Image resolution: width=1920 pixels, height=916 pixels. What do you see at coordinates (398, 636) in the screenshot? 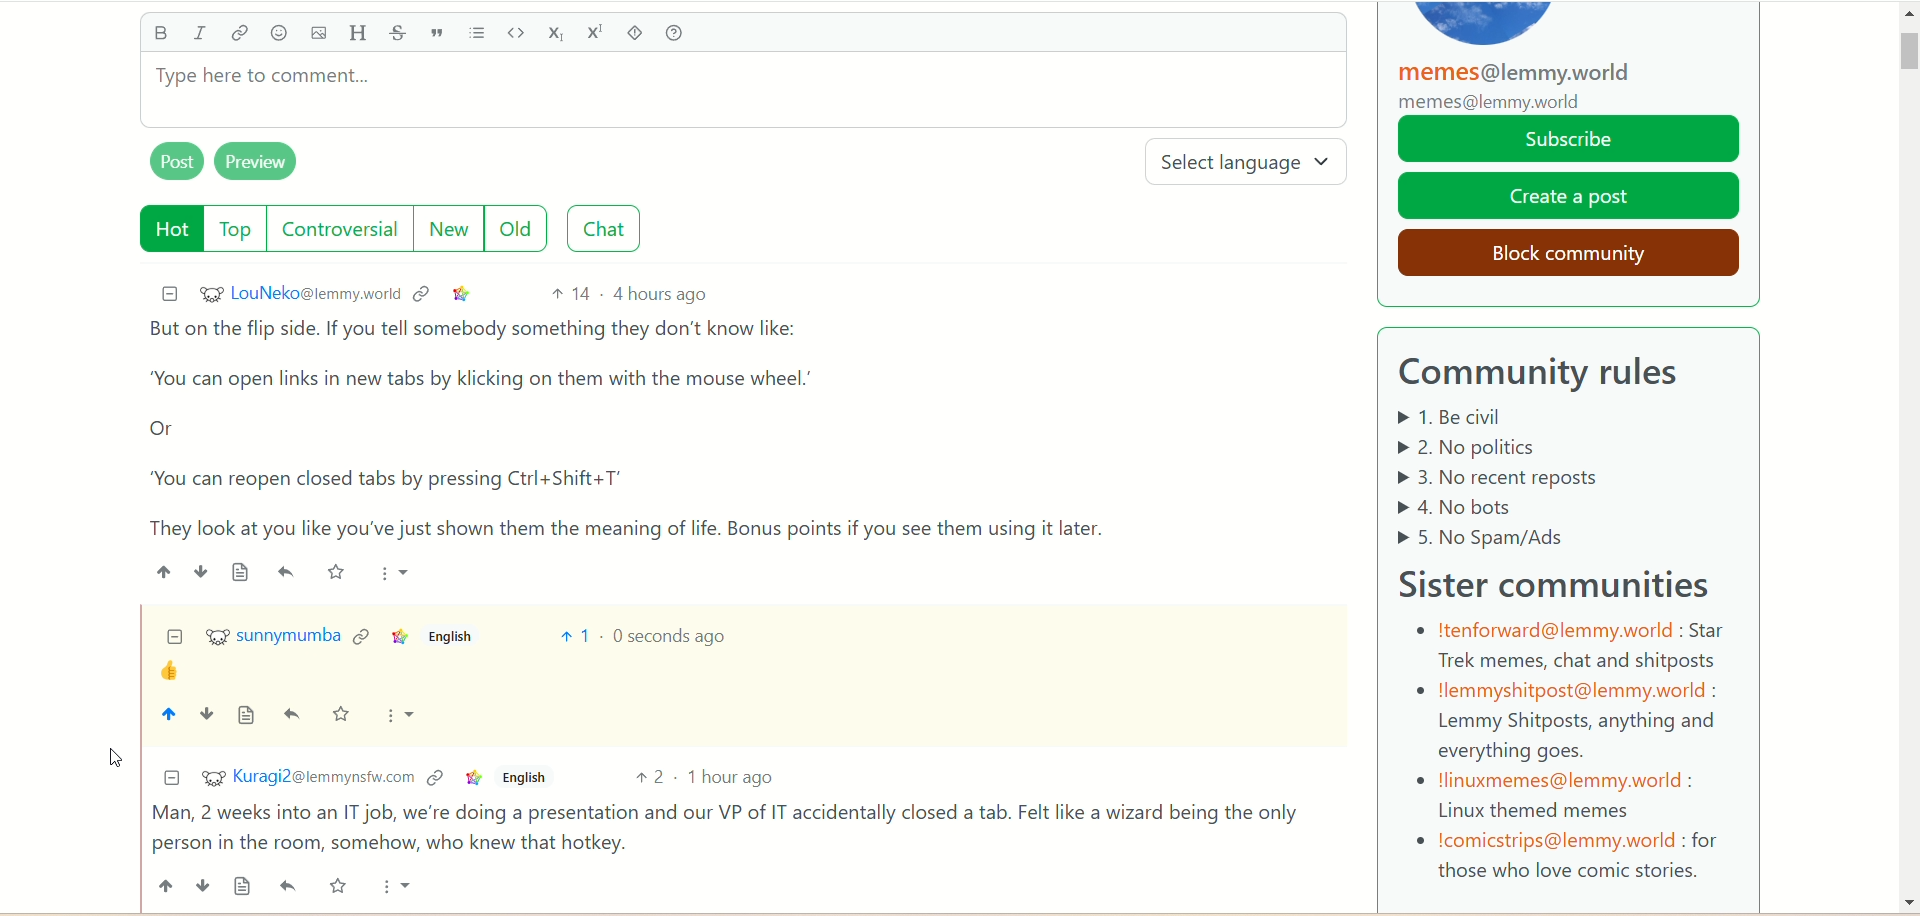
I see `link` at bounding box center [398, 636].